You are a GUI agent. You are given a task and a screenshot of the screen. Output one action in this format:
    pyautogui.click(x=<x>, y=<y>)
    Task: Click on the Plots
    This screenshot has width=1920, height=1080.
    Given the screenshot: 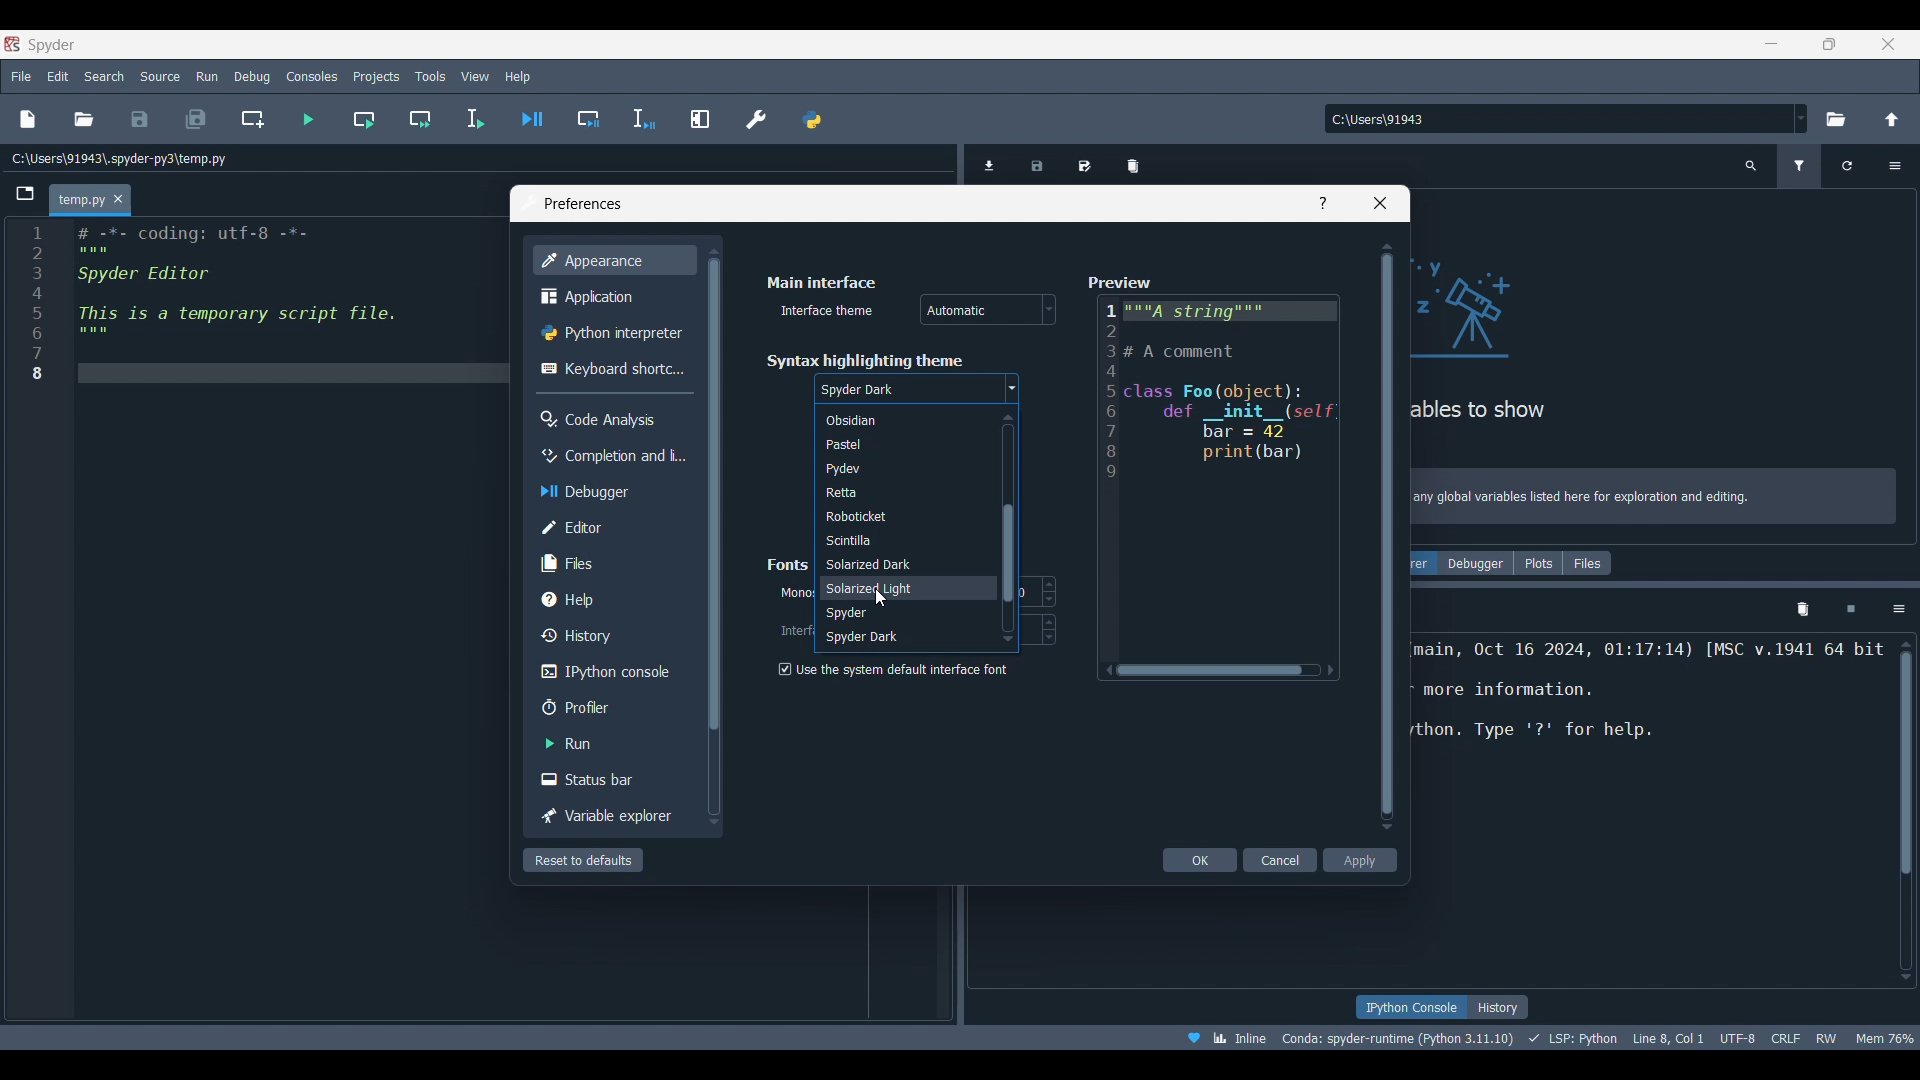 What is the action you would take?
    pyautogui.click(x=1538, y=563)
    